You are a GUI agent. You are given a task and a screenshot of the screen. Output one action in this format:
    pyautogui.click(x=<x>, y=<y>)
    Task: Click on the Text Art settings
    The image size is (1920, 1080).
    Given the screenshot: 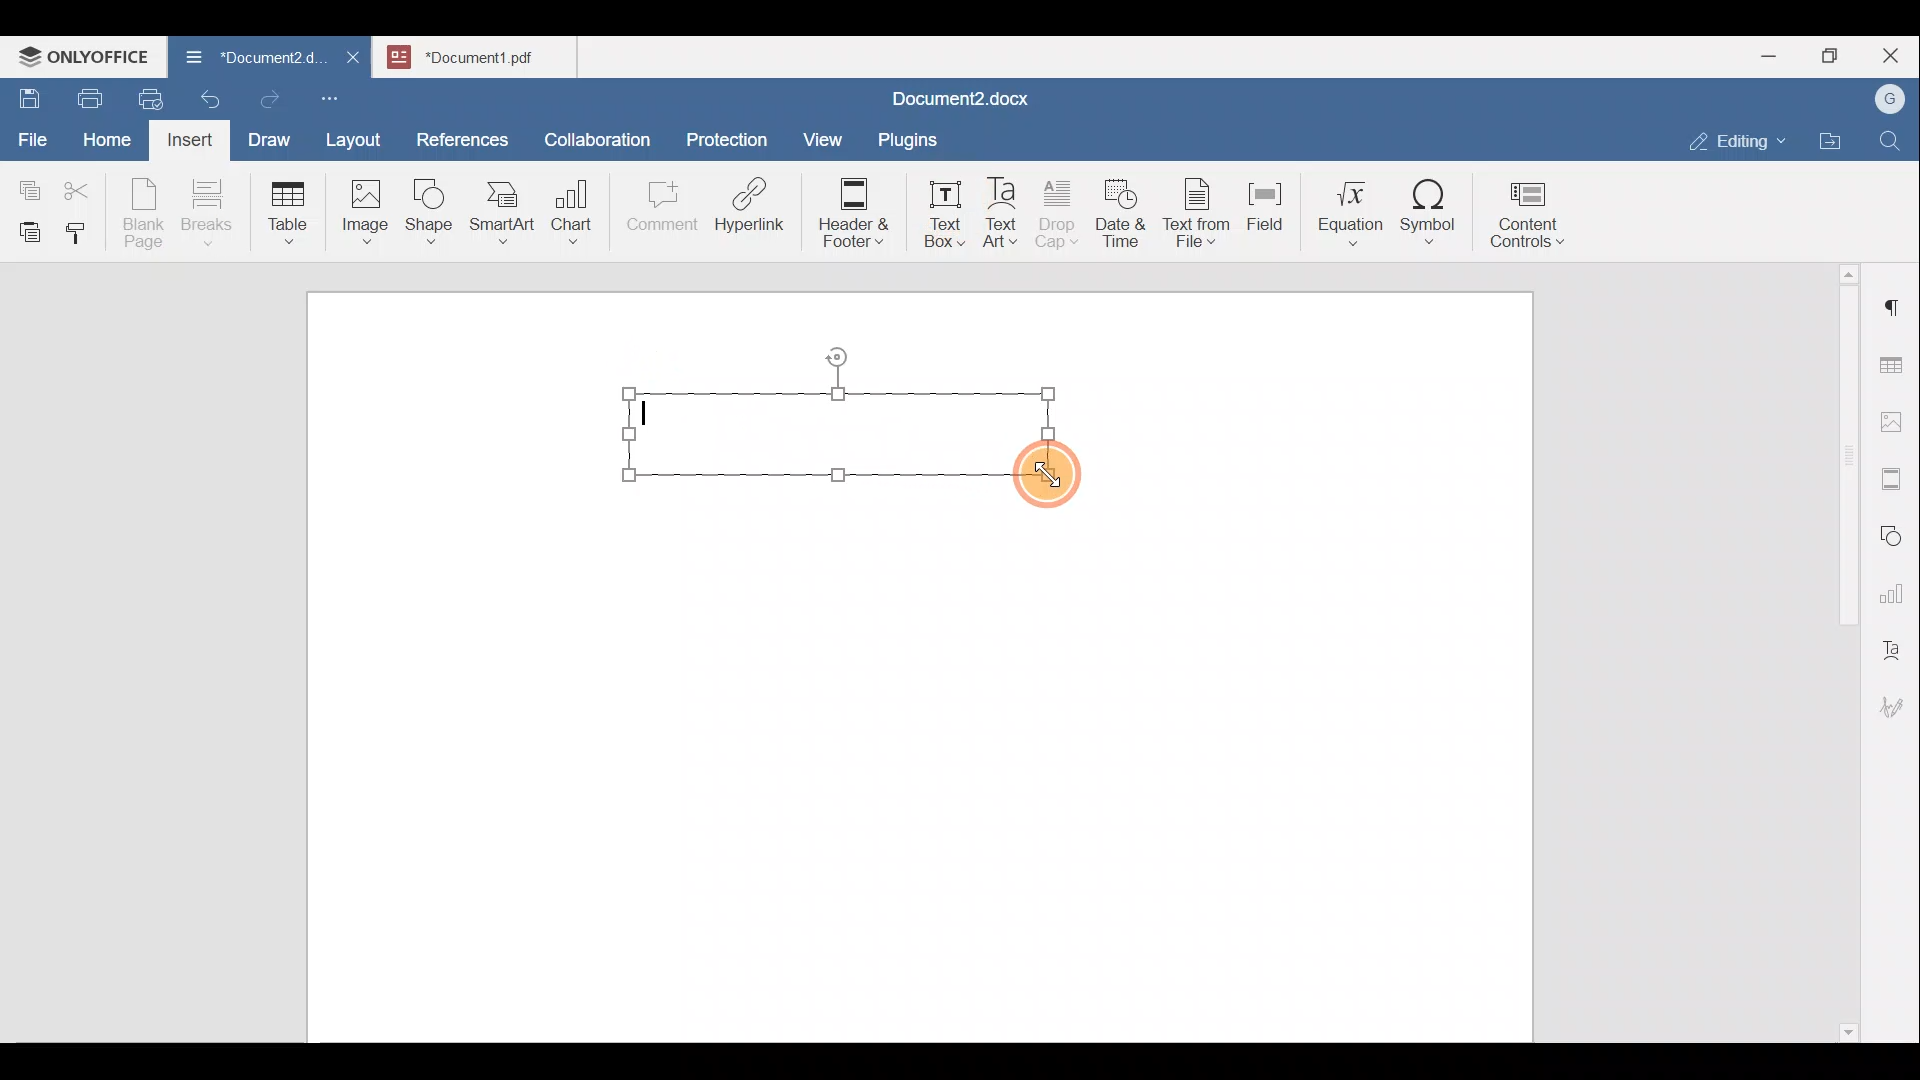 What is the action you would take?
    pyautogui.click(x=1894, y=642)
    